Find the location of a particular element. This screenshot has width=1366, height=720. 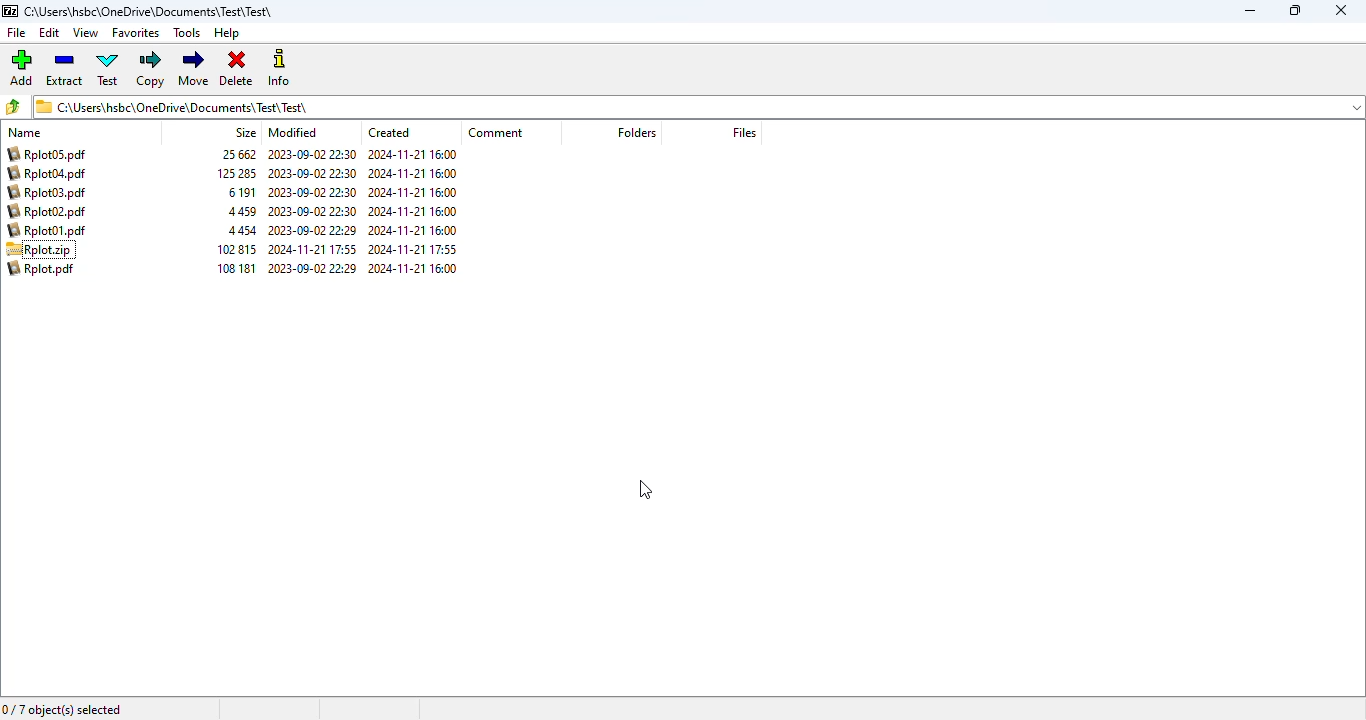

extract is located at coordinates (66, 68).